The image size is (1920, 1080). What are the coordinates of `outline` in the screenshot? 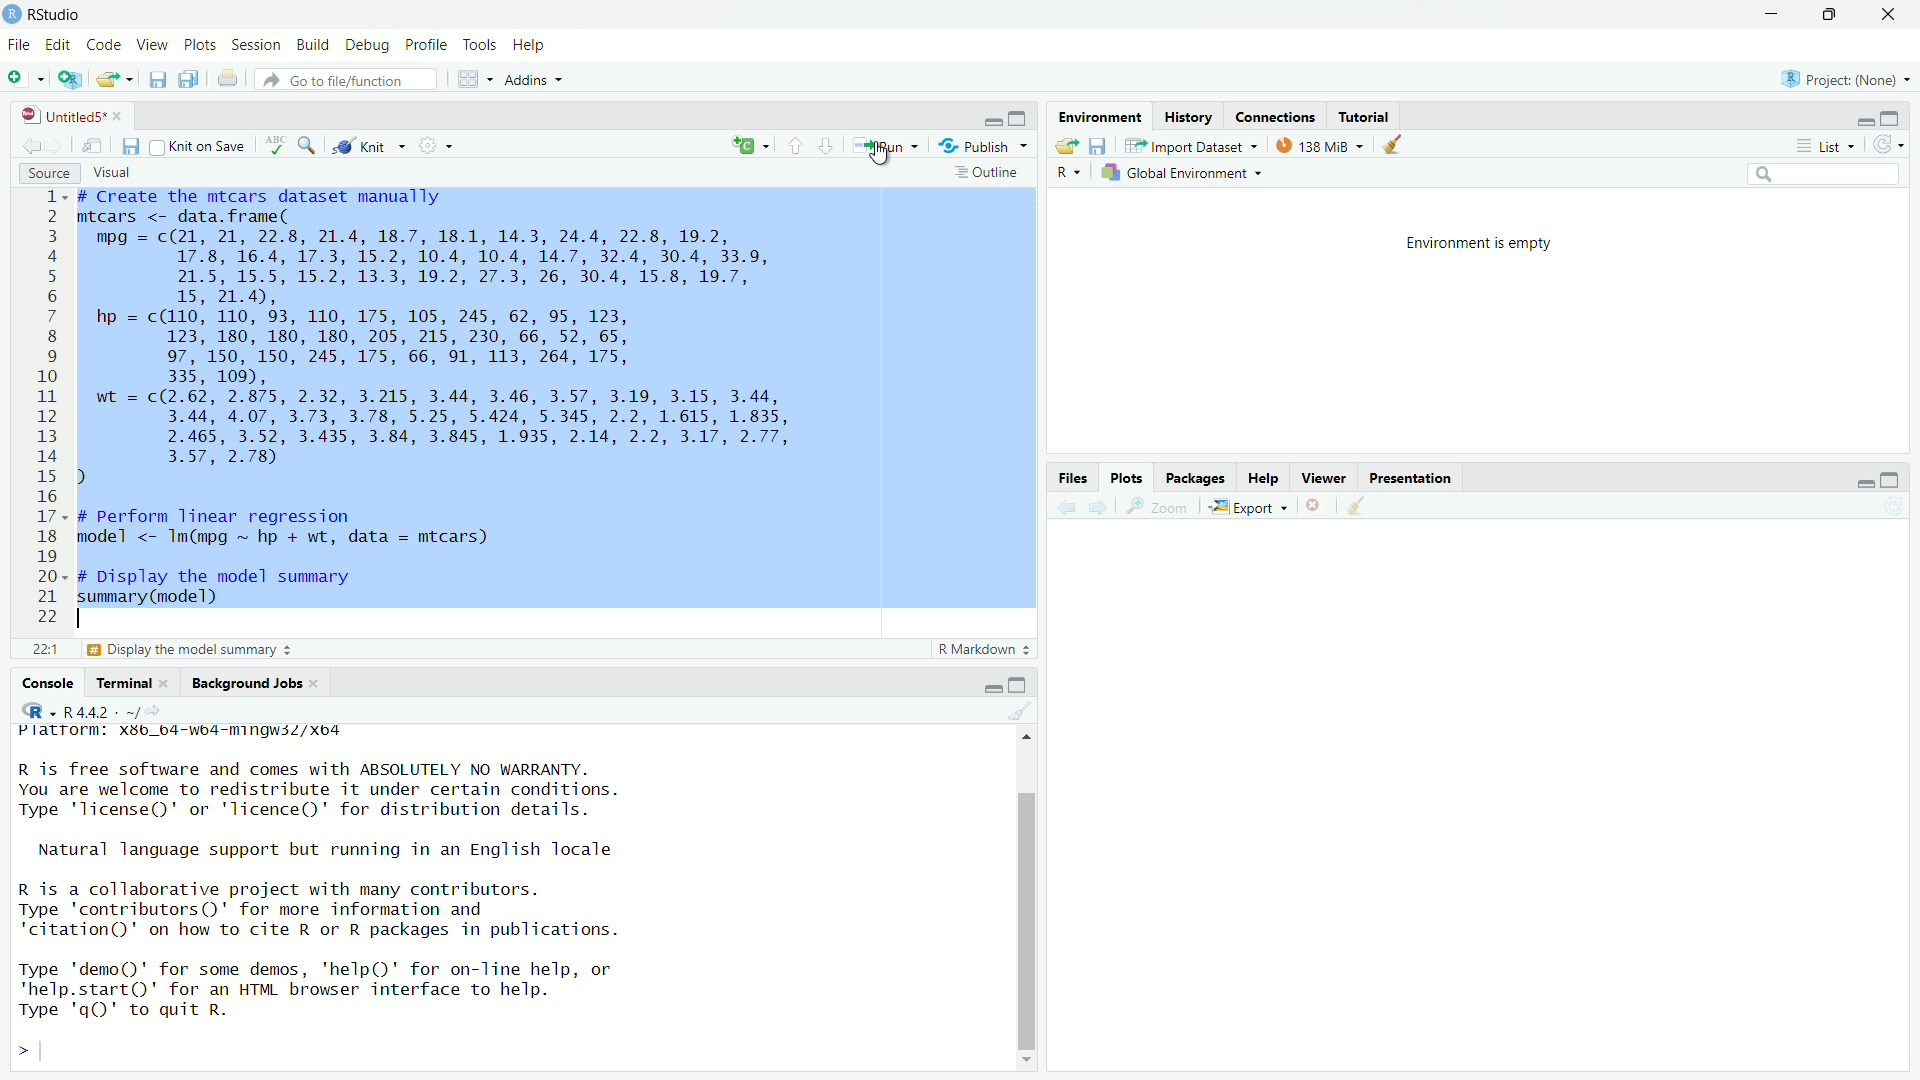 It's located at (986, 174).